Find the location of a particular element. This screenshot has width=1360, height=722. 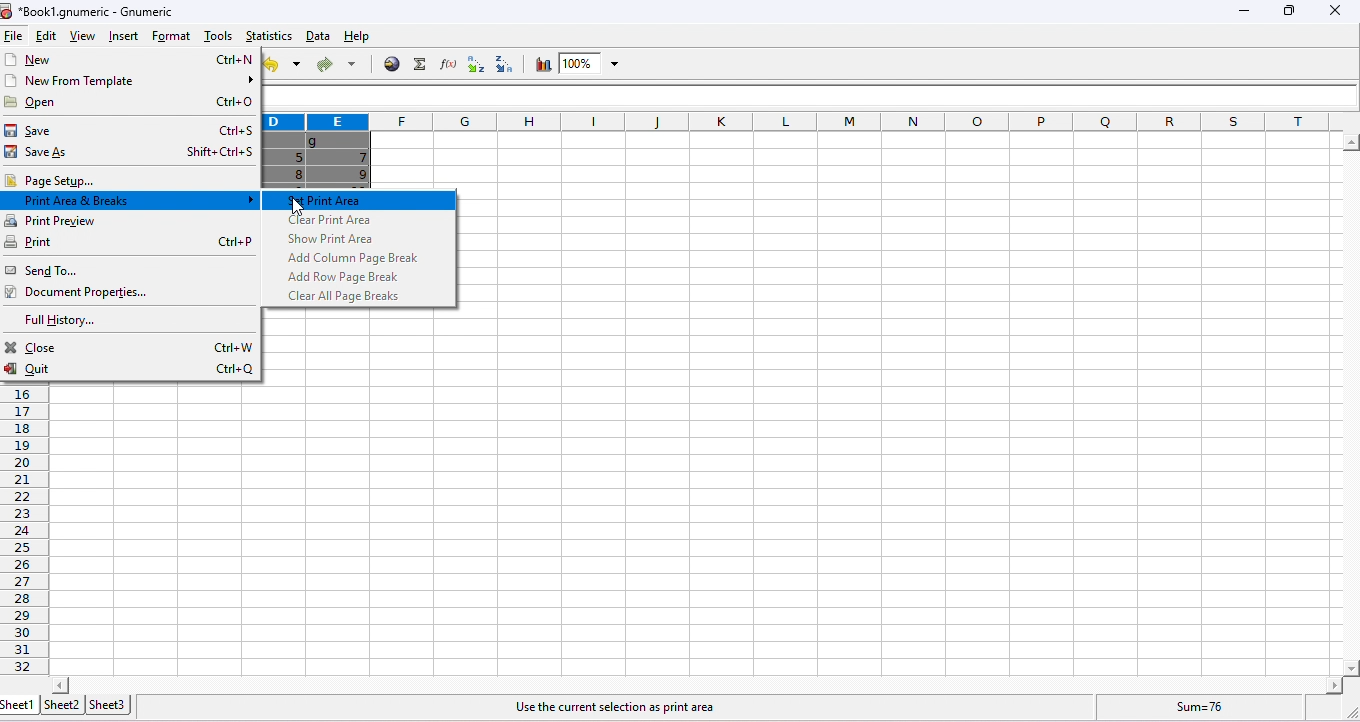

show print area is located at coordinates (331, 239).